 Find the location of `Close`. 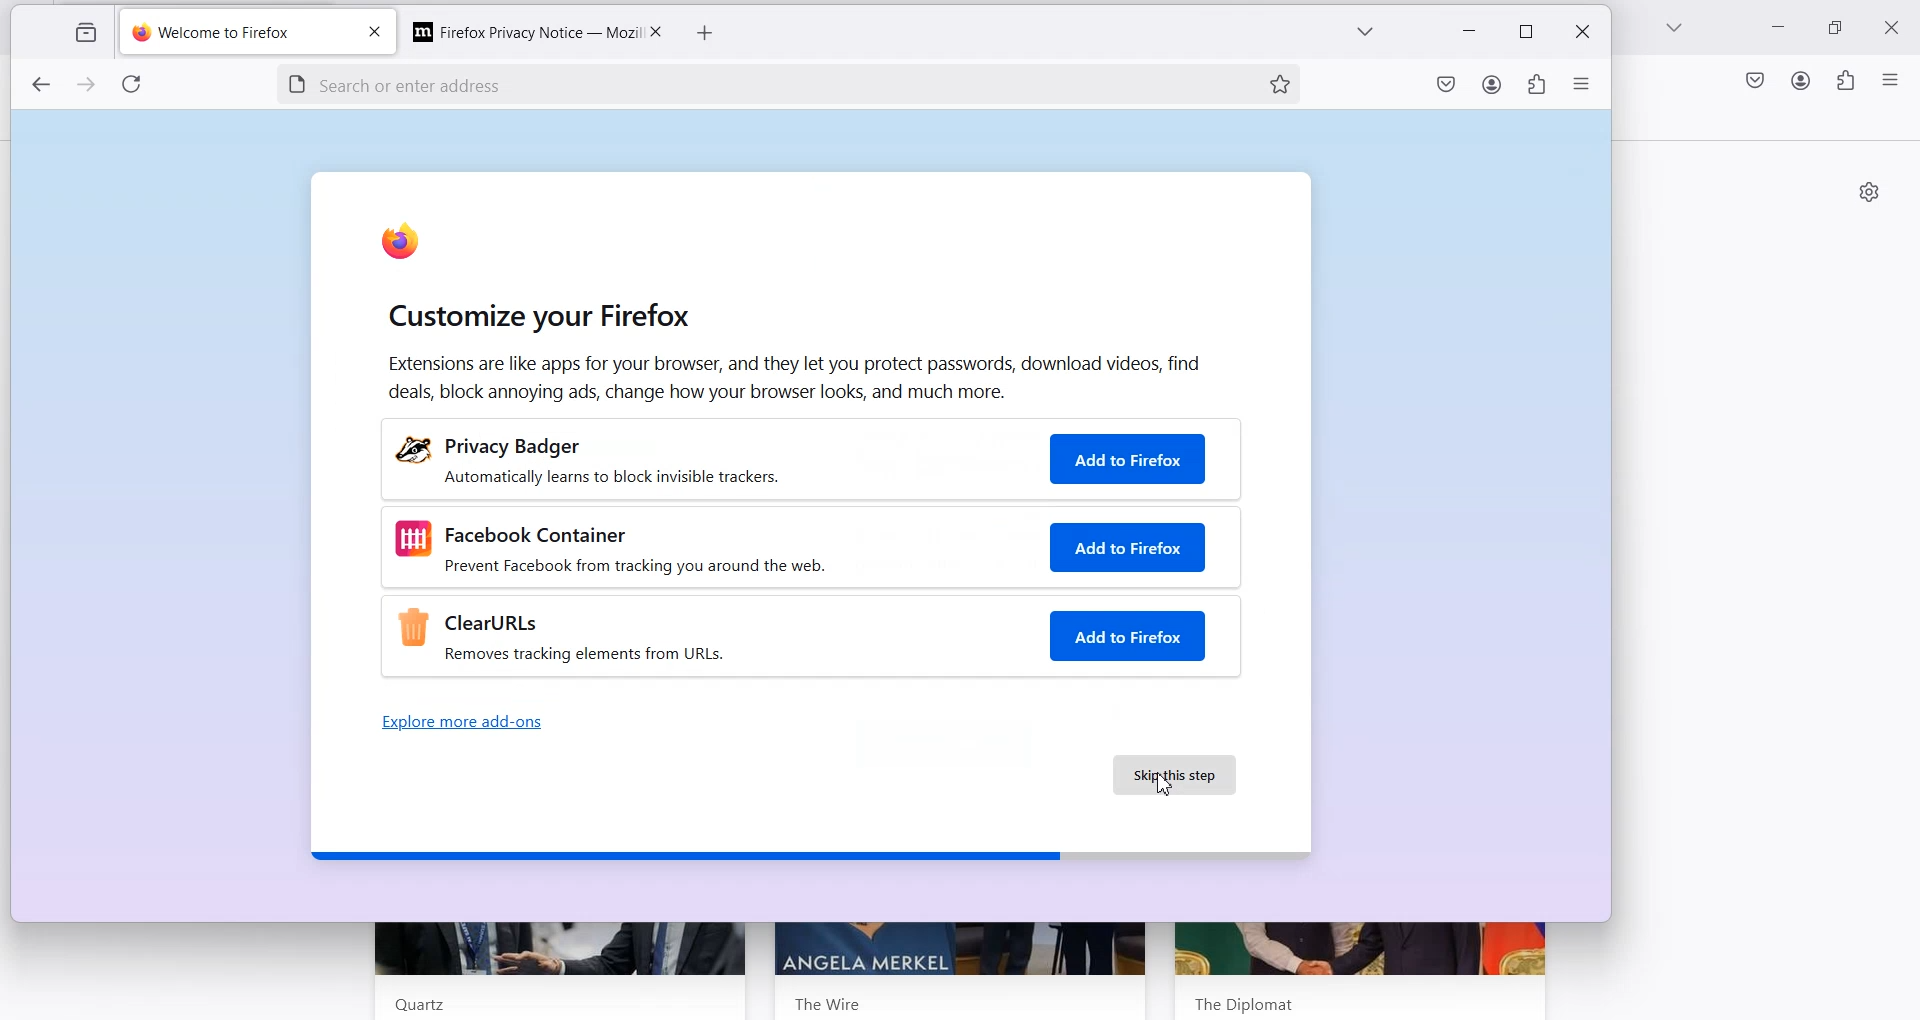

Close is located at coordinates (1897, 26).